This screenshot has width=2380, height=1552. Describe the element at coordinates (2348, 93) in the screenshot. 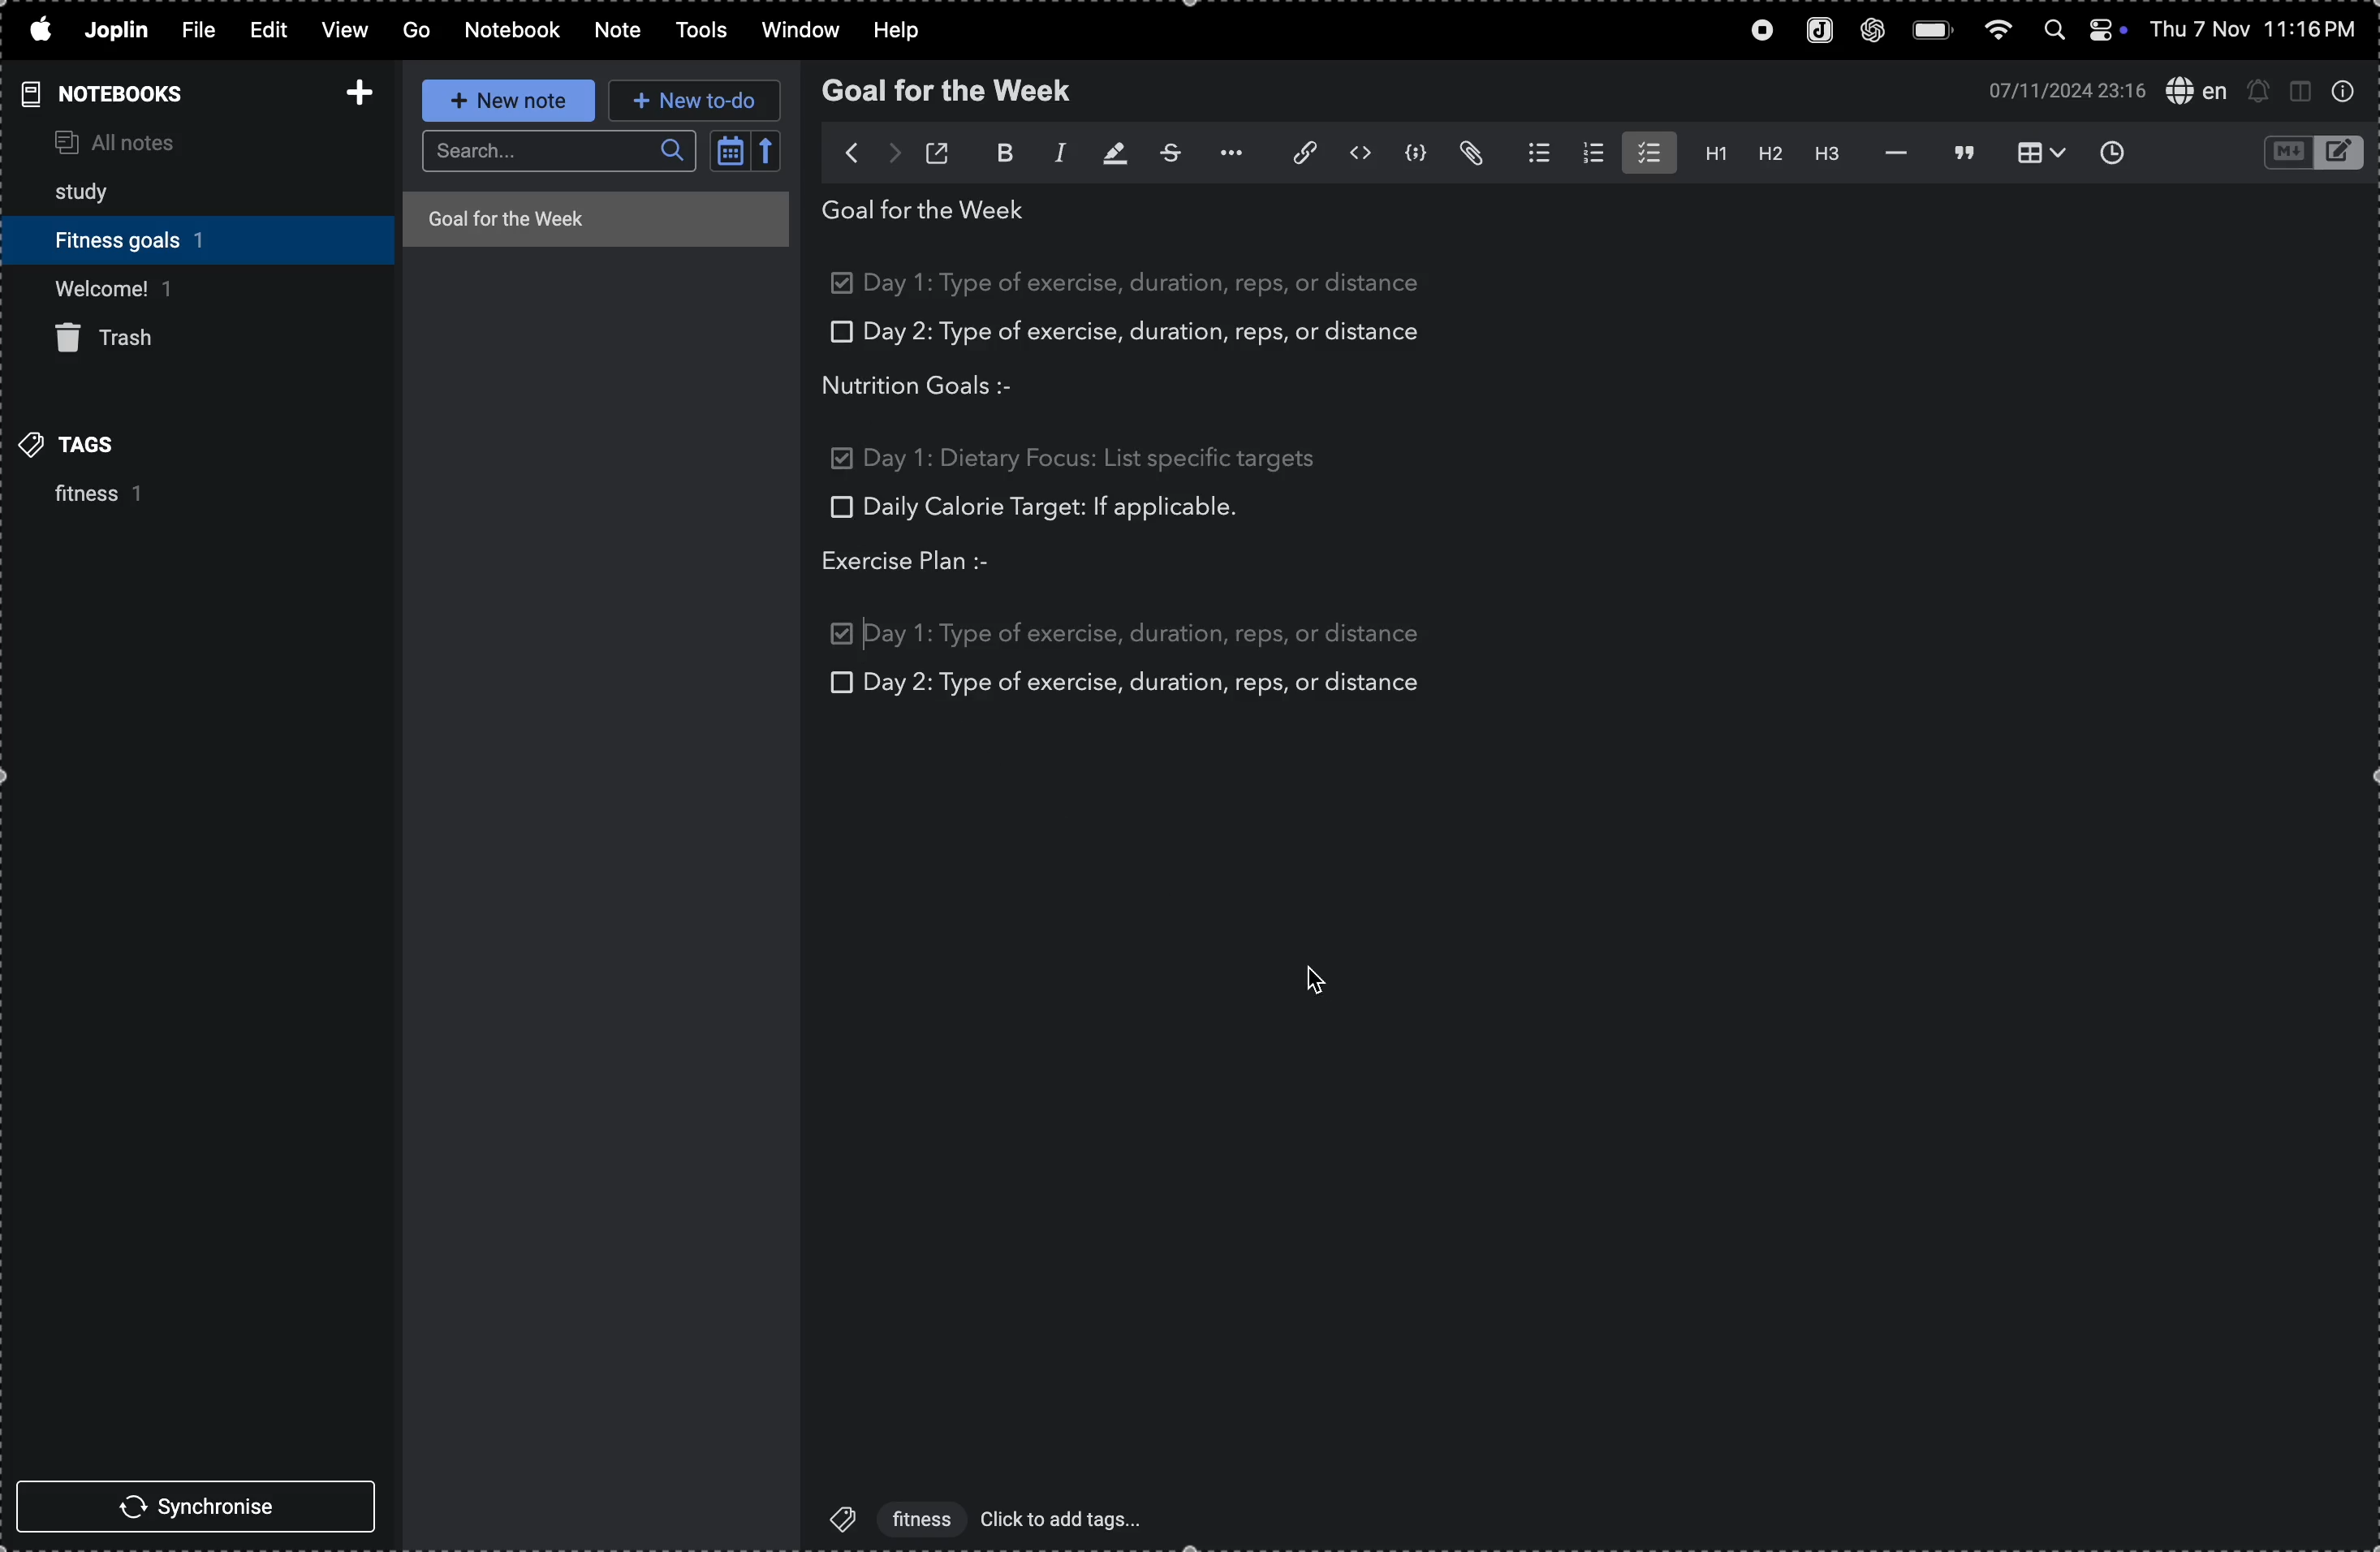

I see `info` at that location.